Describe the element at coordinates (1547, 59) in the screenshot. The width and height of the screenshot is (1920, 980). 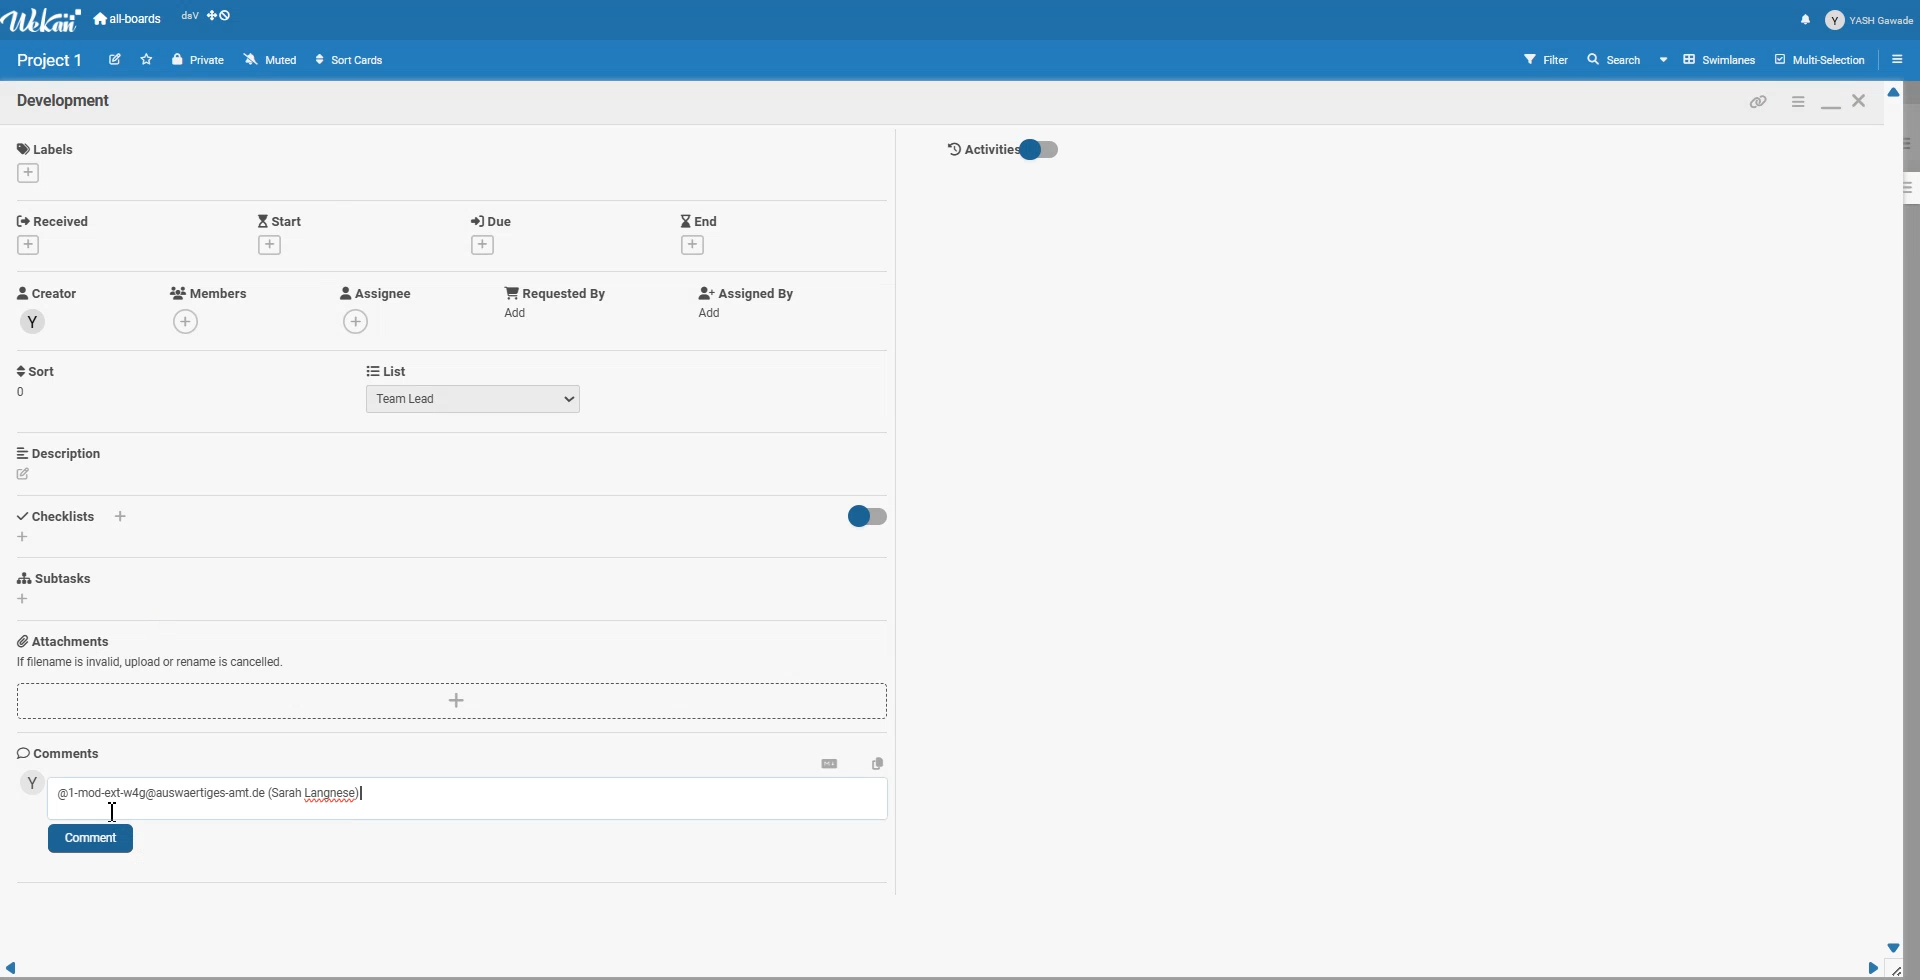
I see `Filter` at that location.